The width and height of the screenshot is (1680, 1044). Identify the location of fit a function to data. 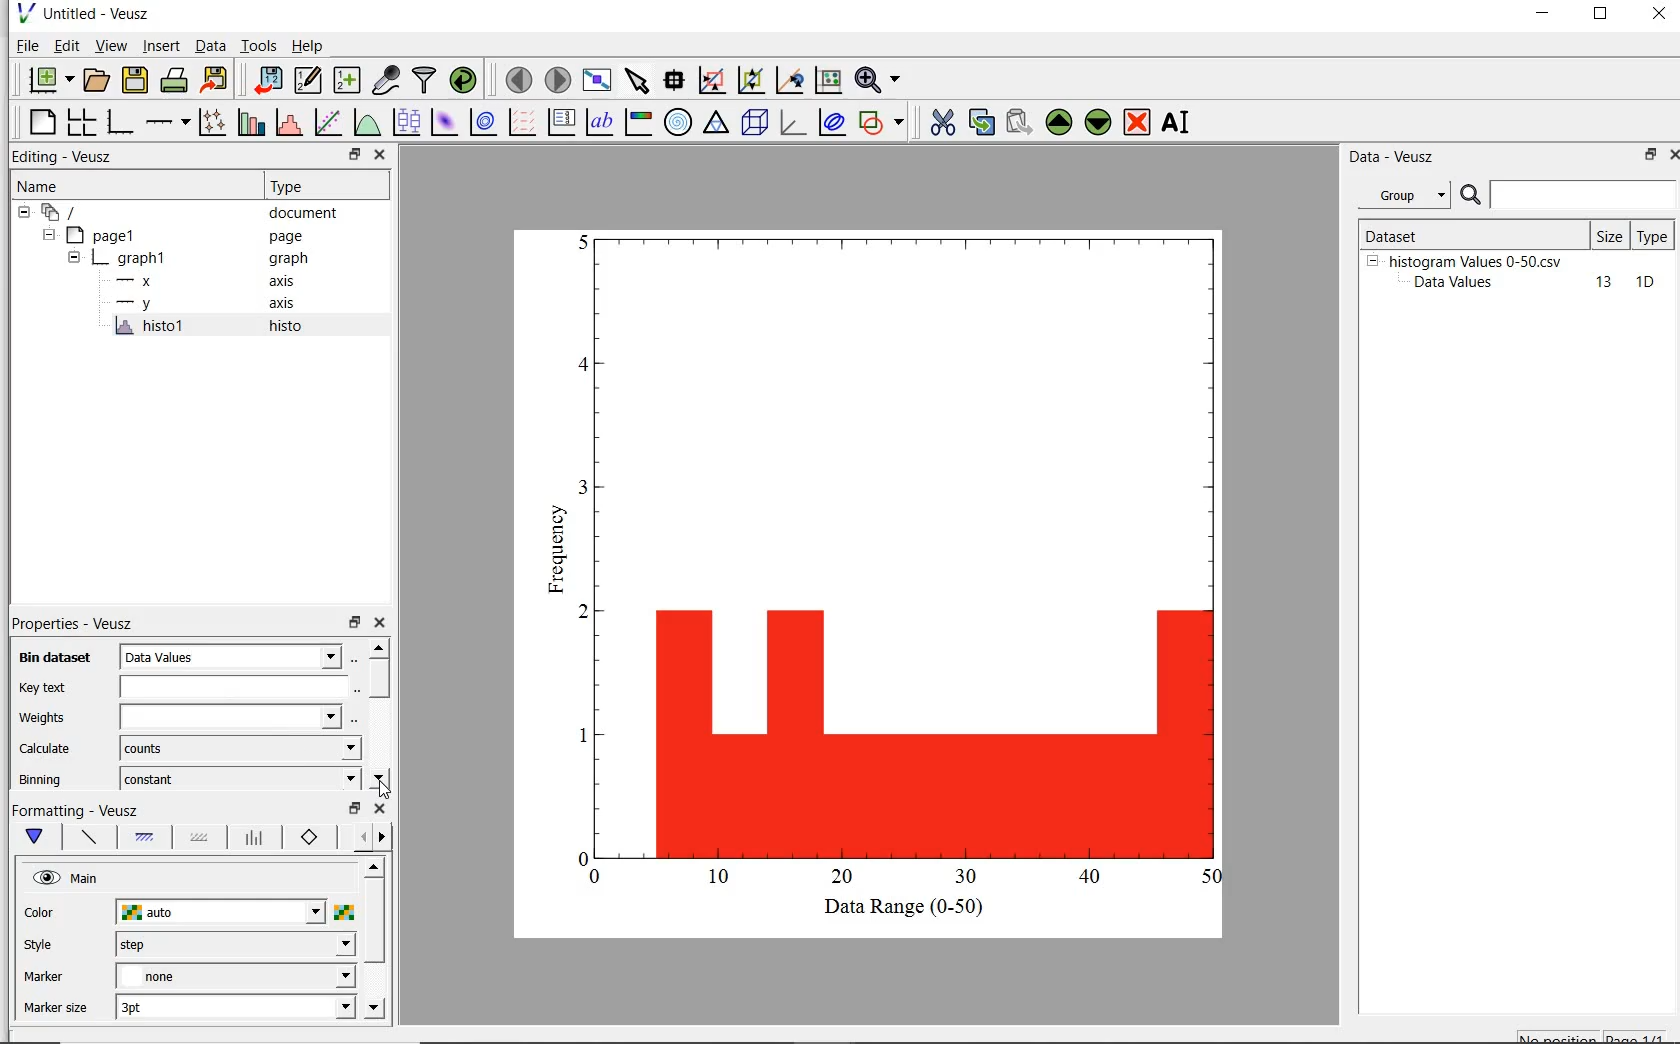
(329, 121).